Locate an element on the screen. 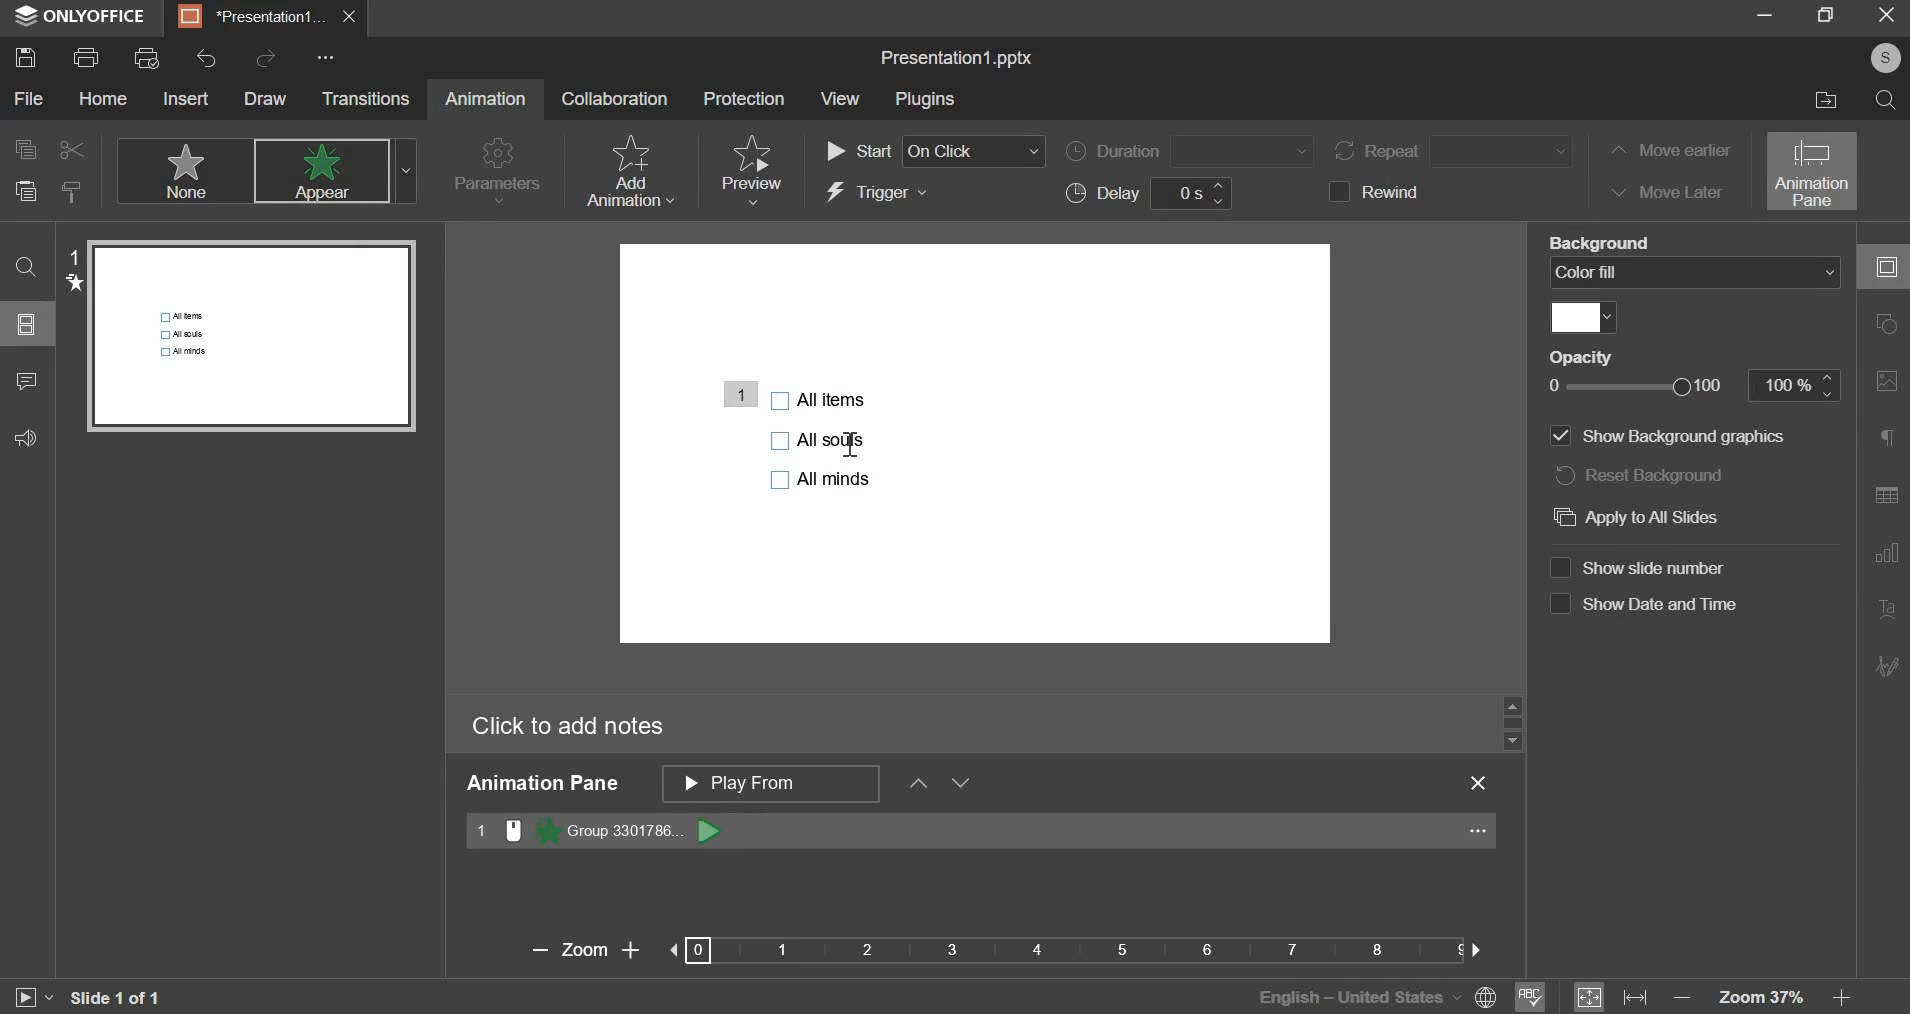  click to add notes is located at coordinates (568, 727).